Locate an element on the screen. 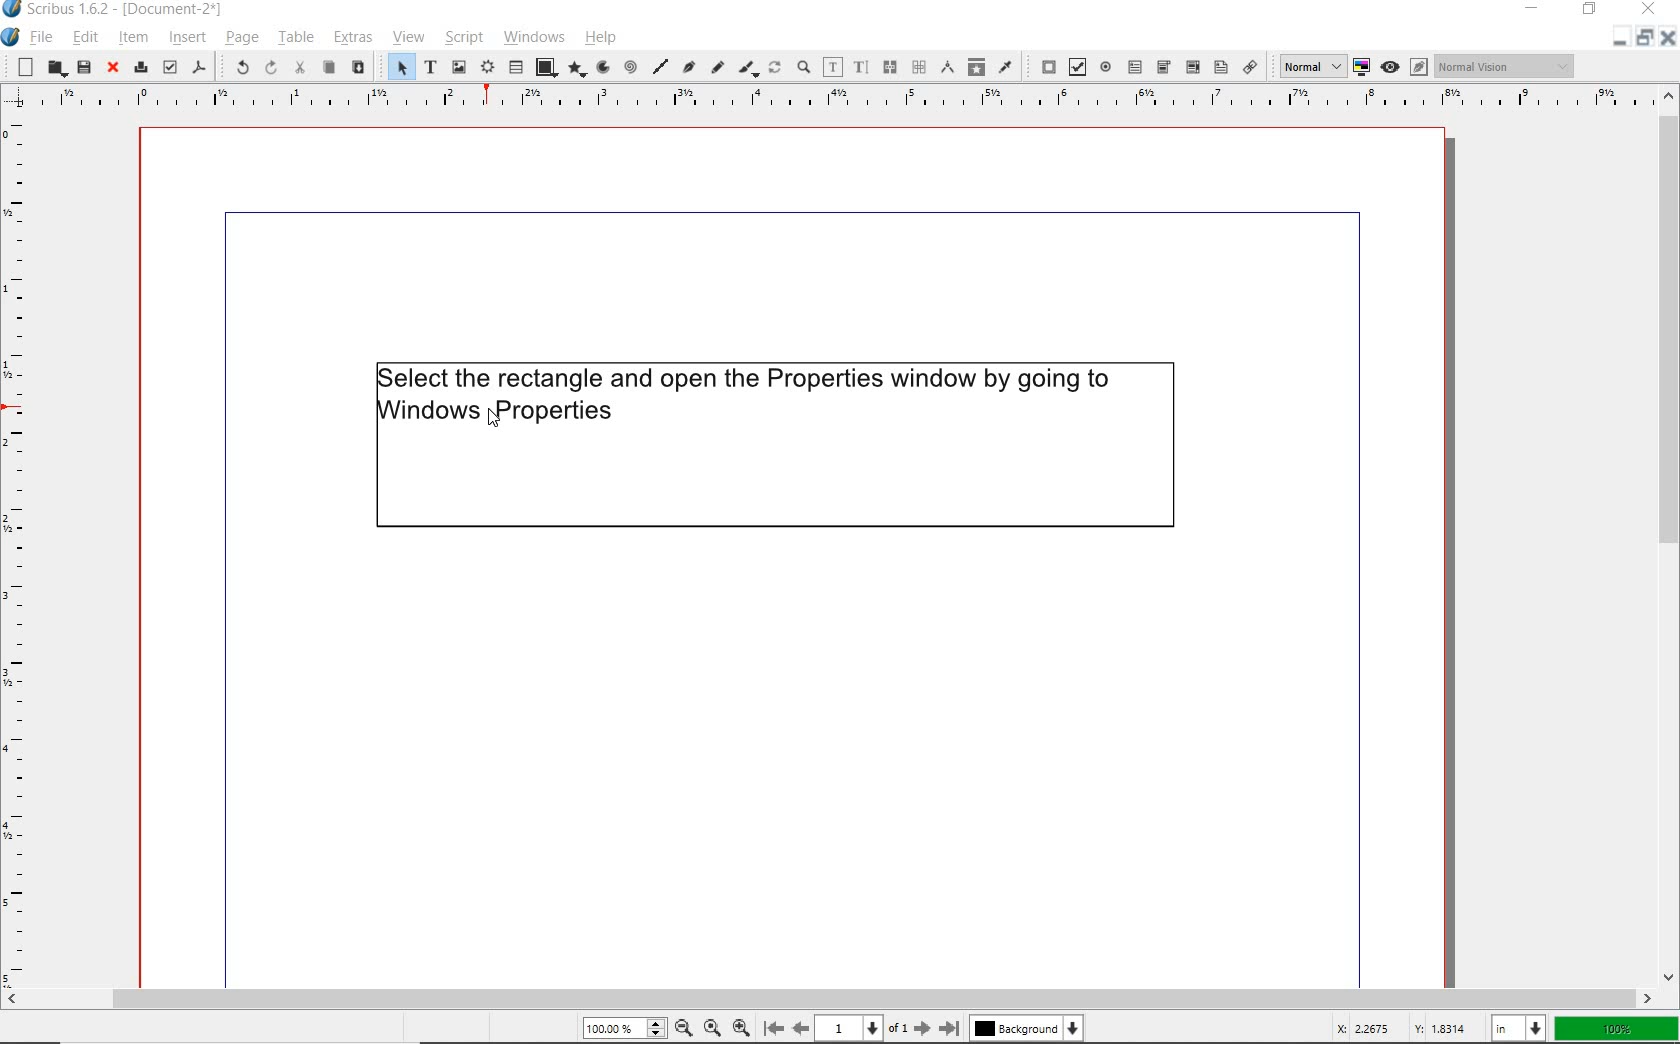  cursor is located at coordinates (496, 421).